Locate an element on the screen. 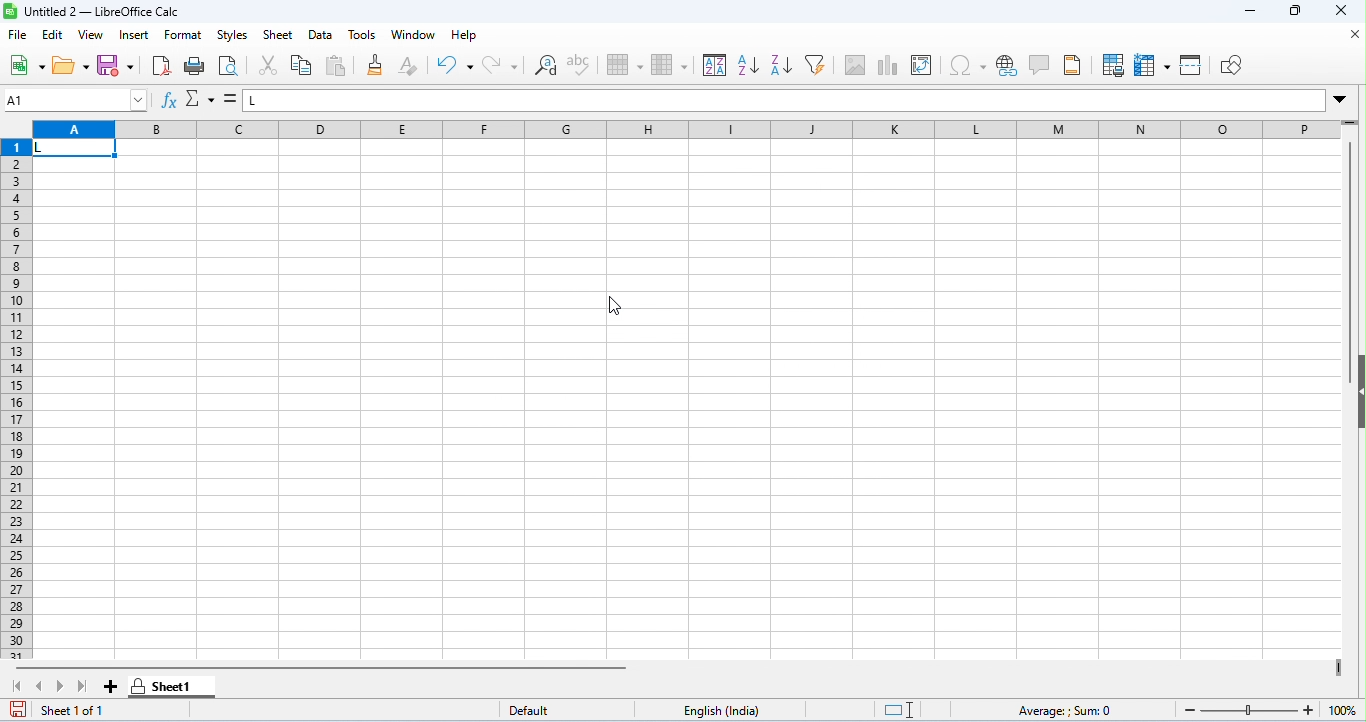  sheet 1 is located at coordinates (172, 688).